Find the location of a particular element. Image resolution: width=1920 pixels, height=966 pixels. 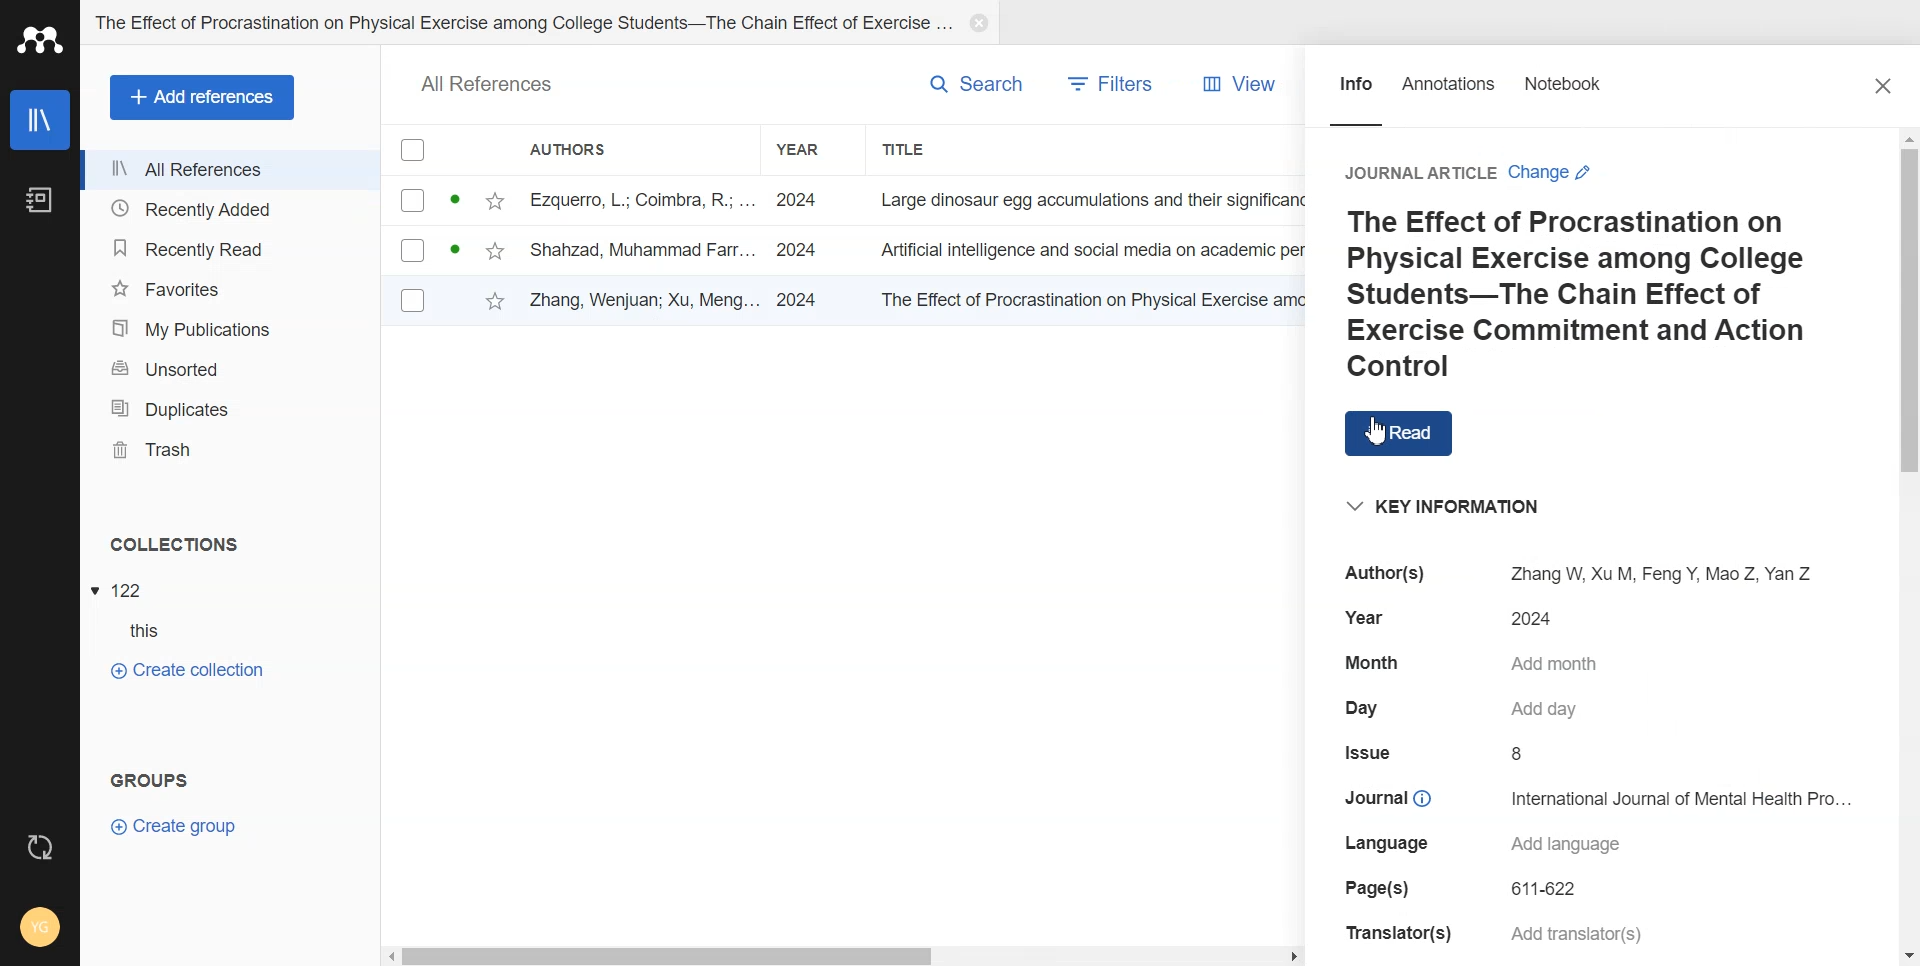

Library is located at coordinates (40, 120).